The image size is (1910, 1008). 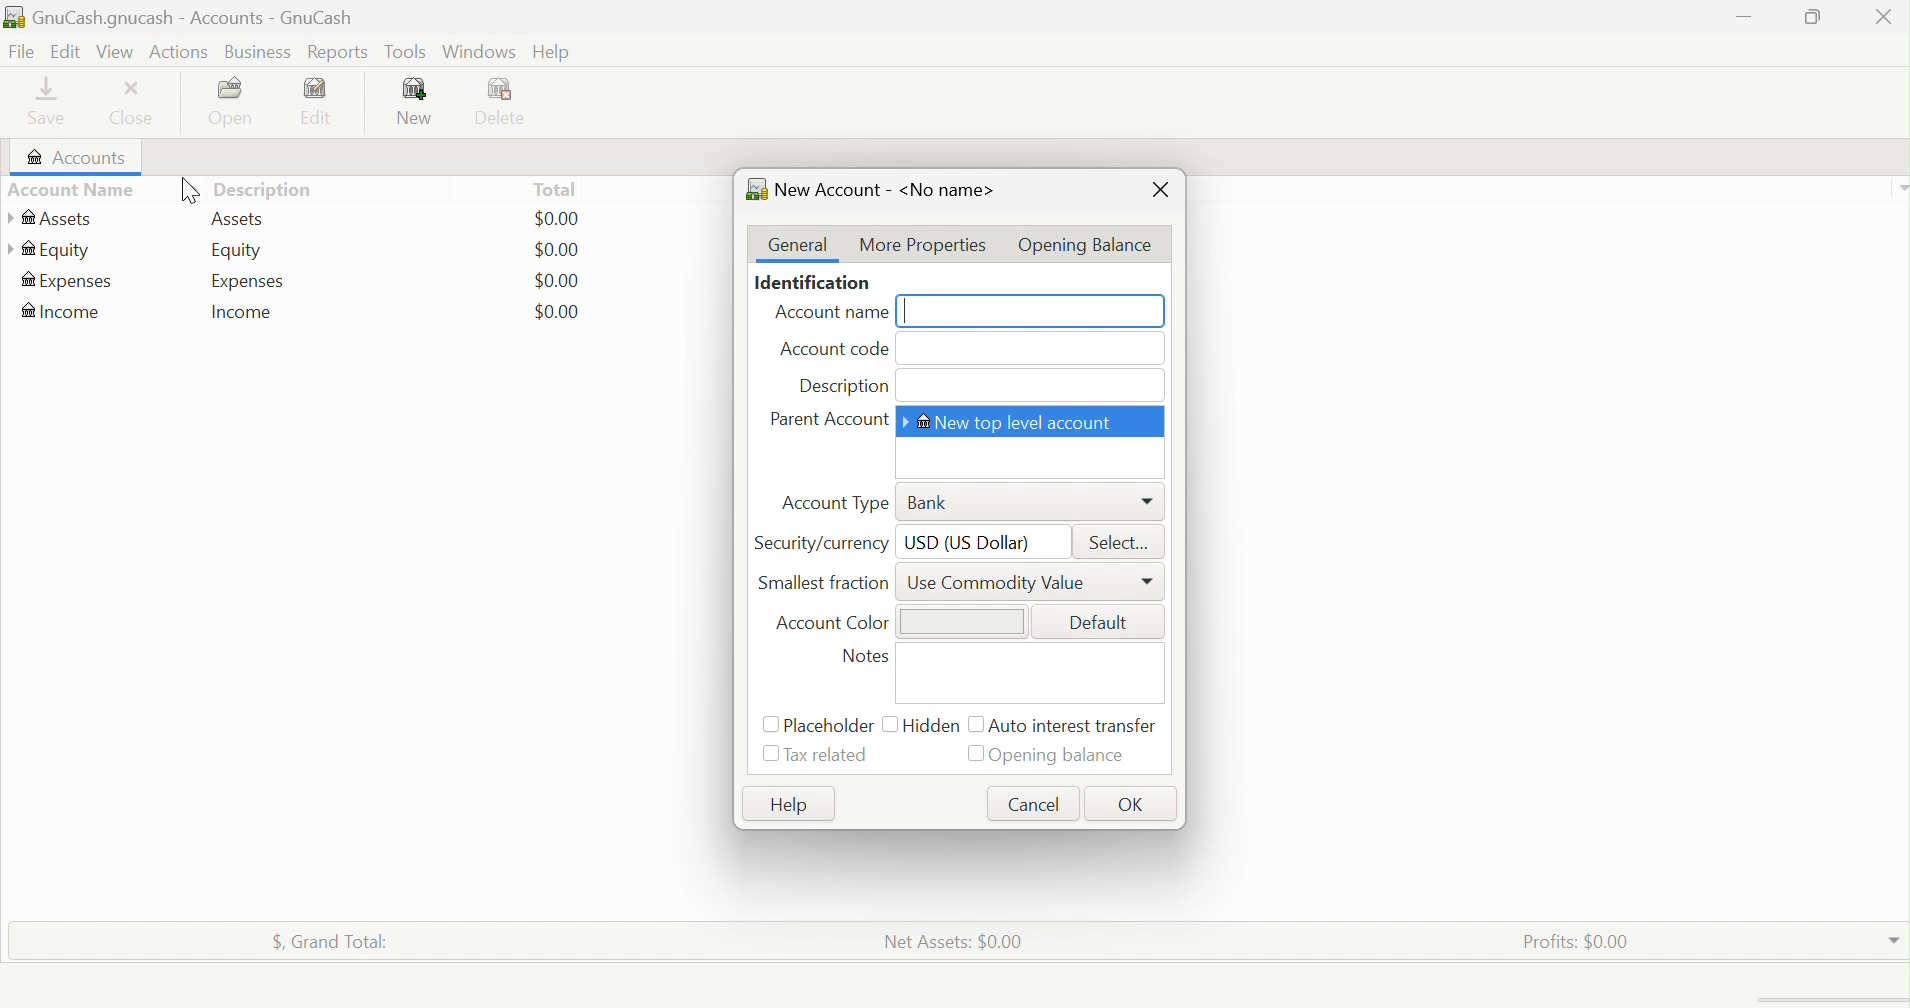 I want to click on Assets, so click(x=50, y=219).